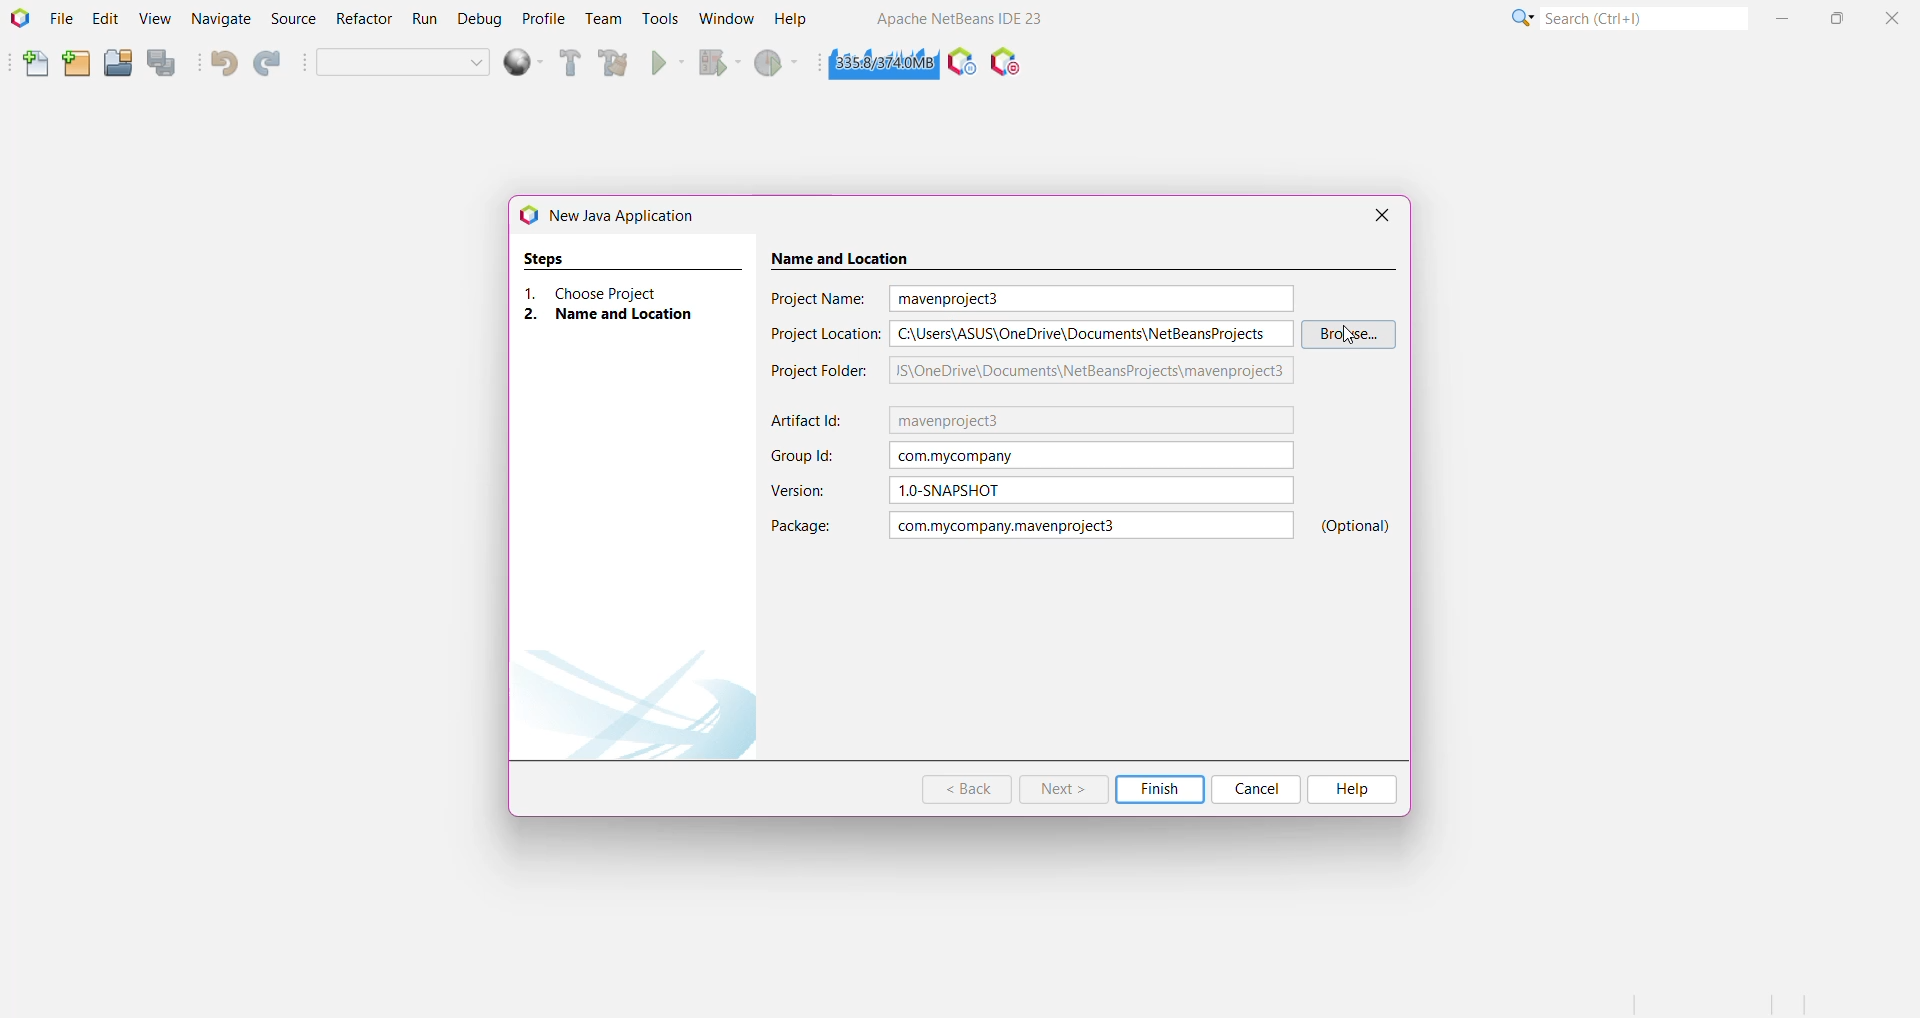 The width and height of the screenshot is (1920, 1018). I want to click on Choose Project, so click(617, 292).